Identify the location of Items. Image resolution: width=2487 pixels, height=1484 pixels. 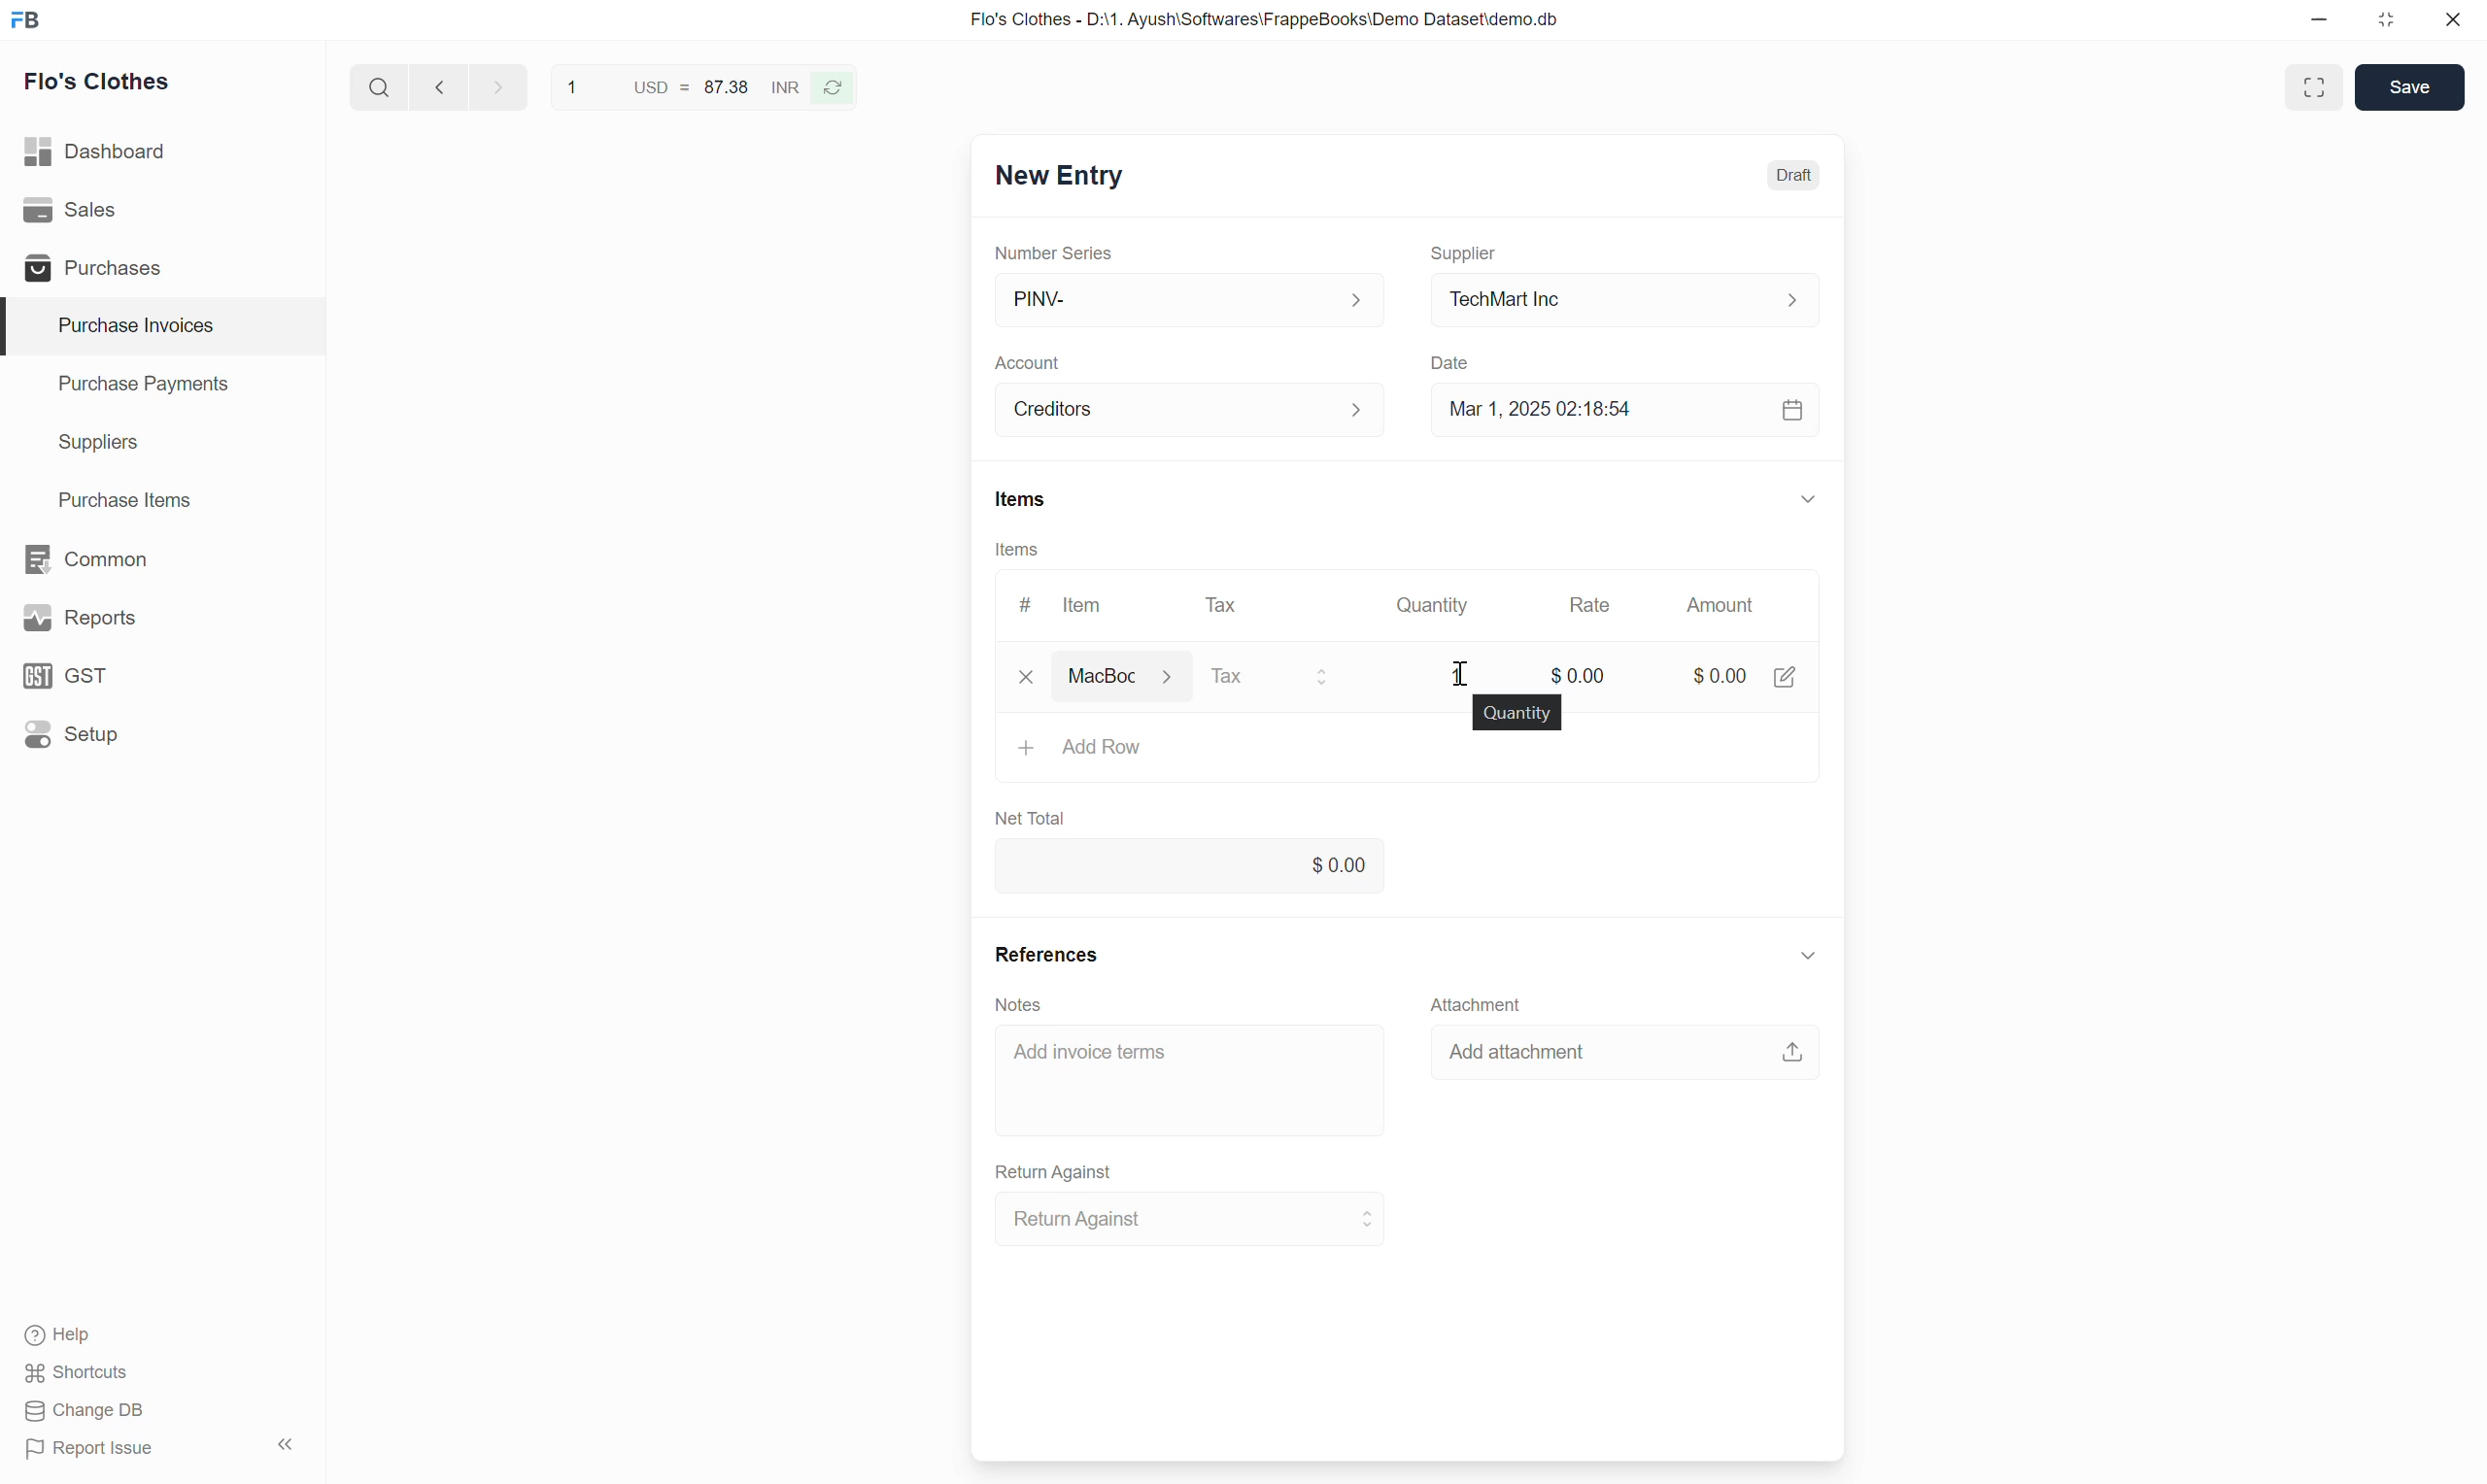
(1022, 499).